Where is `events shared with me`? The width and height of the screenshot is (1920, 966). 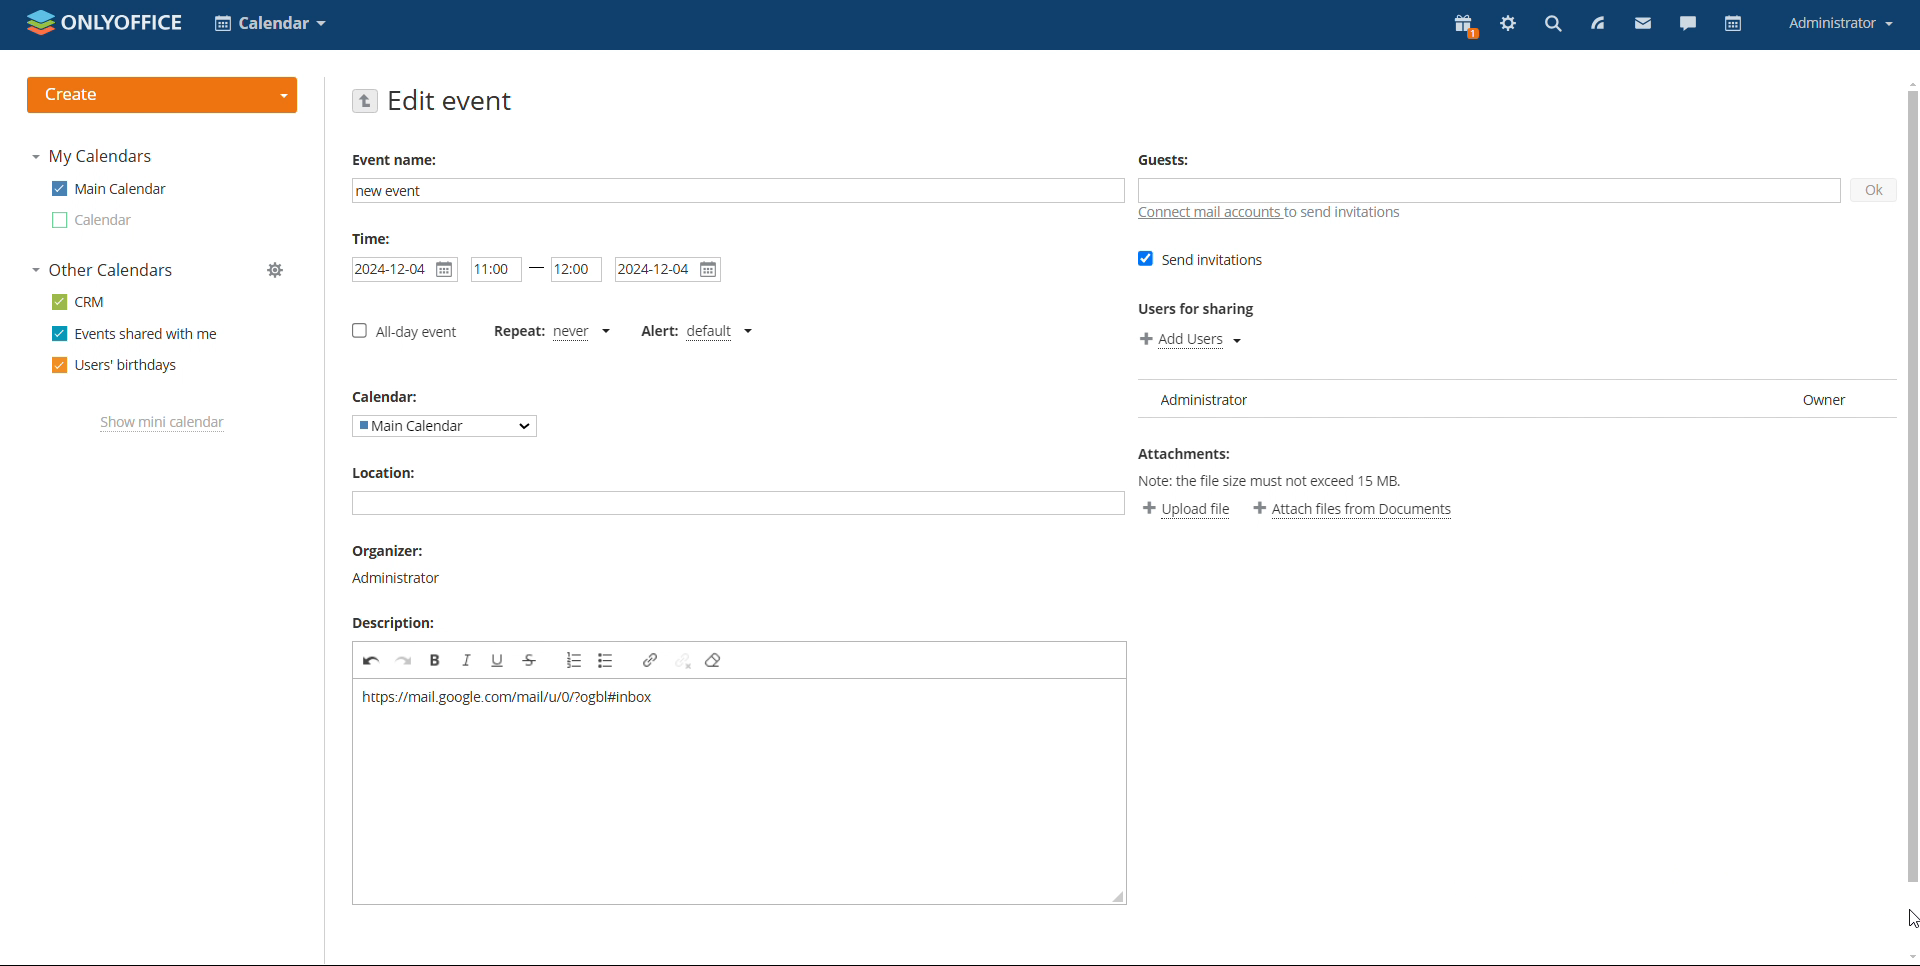
events shared with me is located at coordinates (135, 334).